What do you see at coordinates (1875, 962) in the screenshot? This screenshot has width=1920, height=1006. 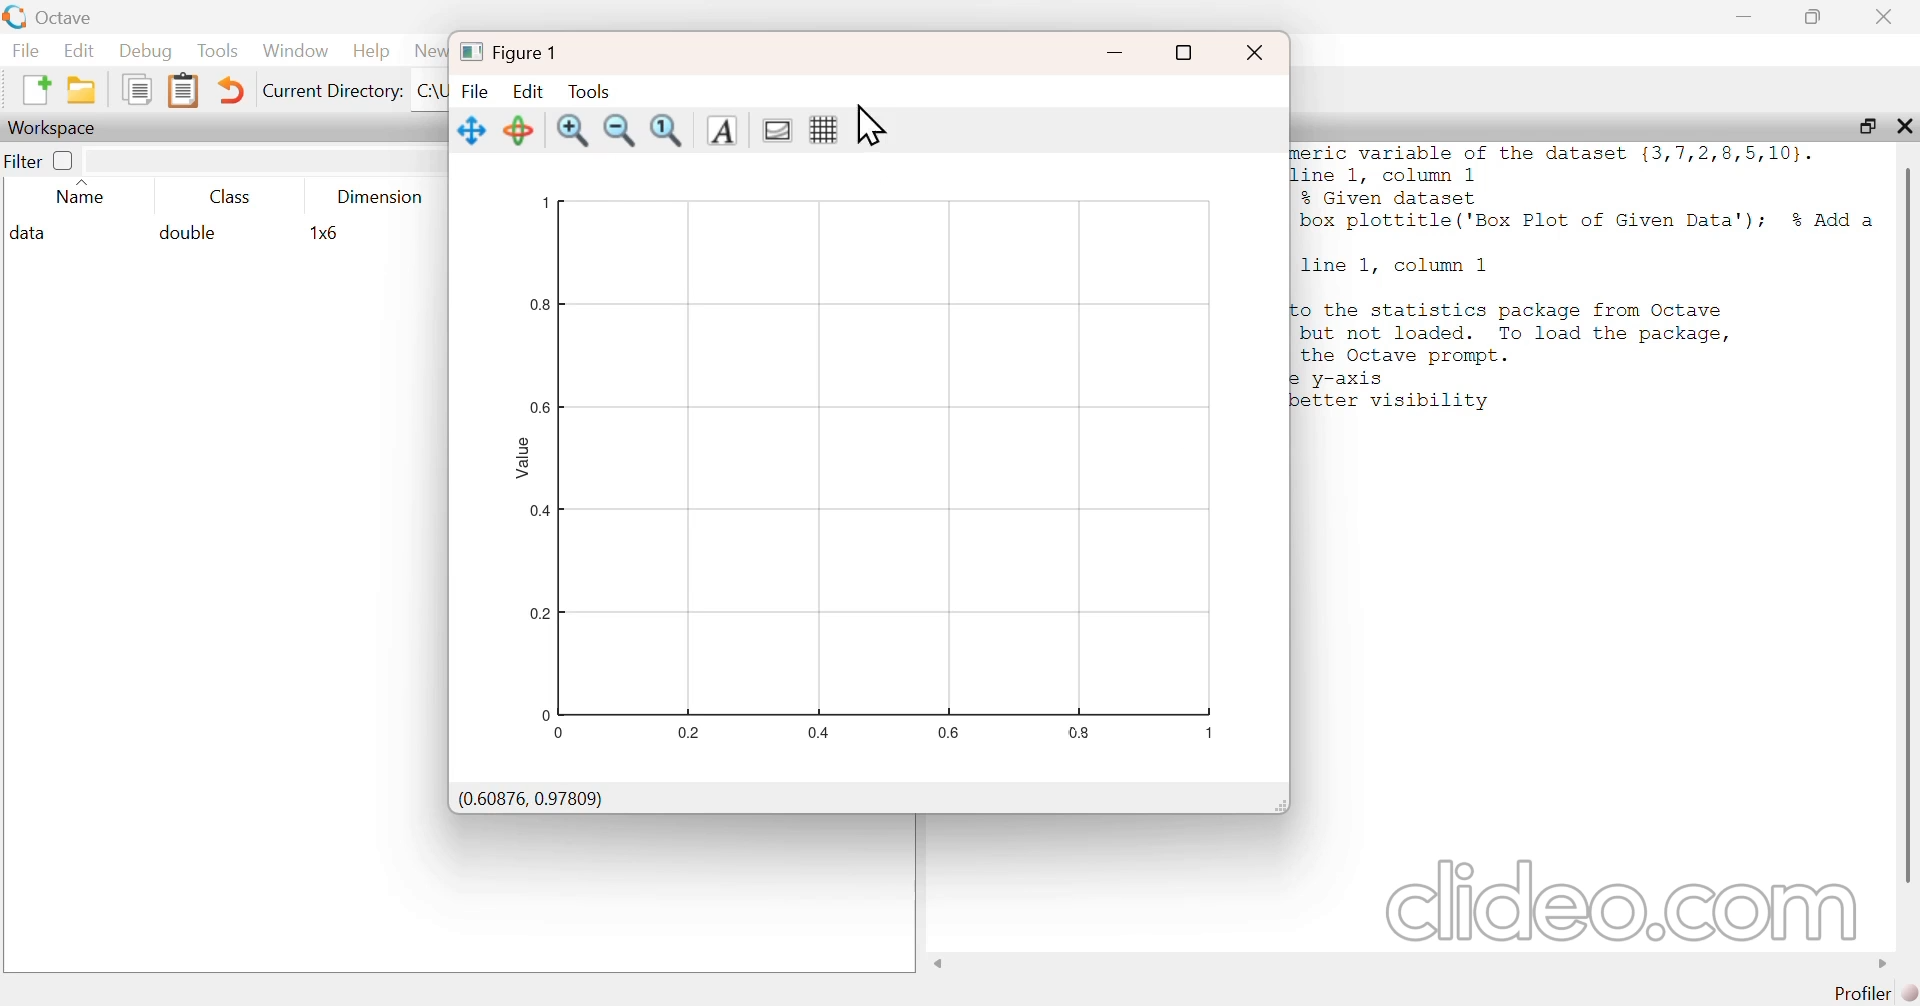 I see `move right` at bounding box center [1875, 962].